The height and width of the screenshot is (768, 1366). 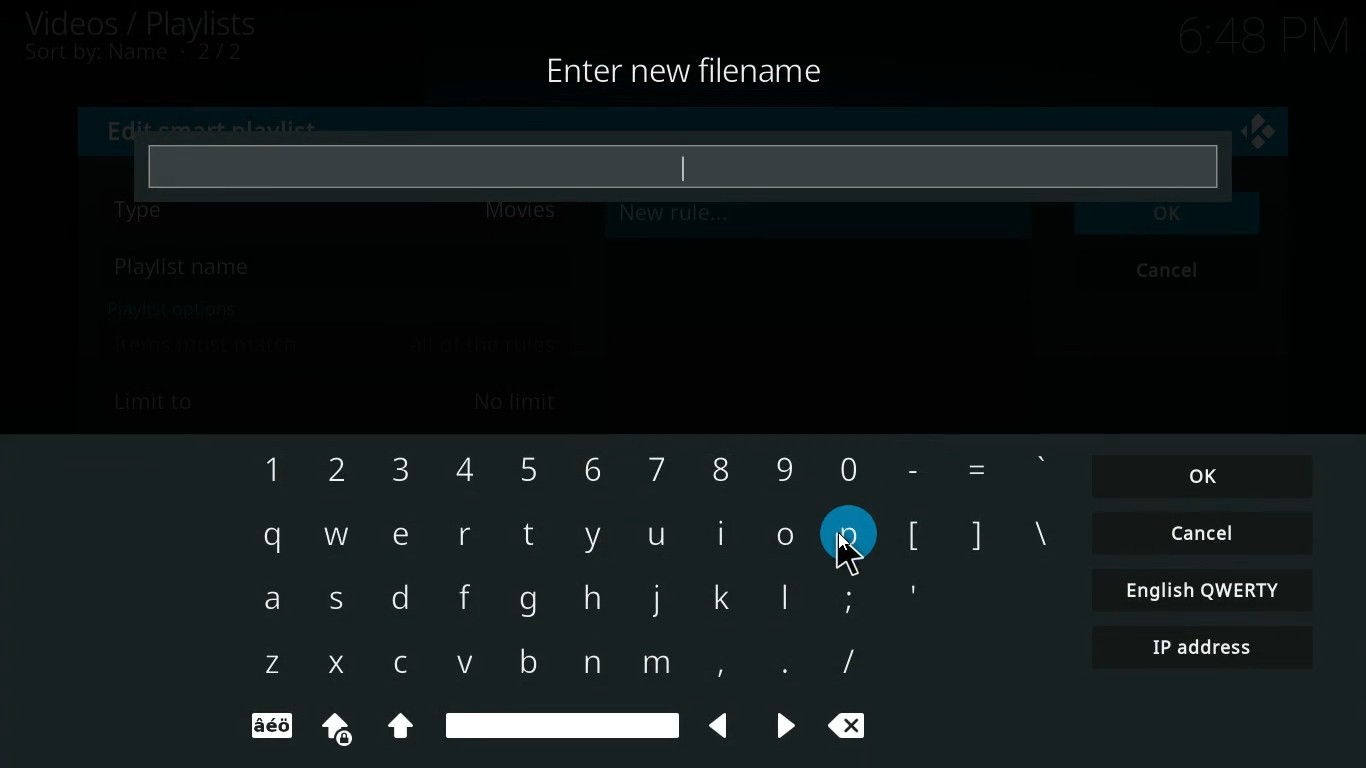 I want to click on options, so click(x=167, y=308).